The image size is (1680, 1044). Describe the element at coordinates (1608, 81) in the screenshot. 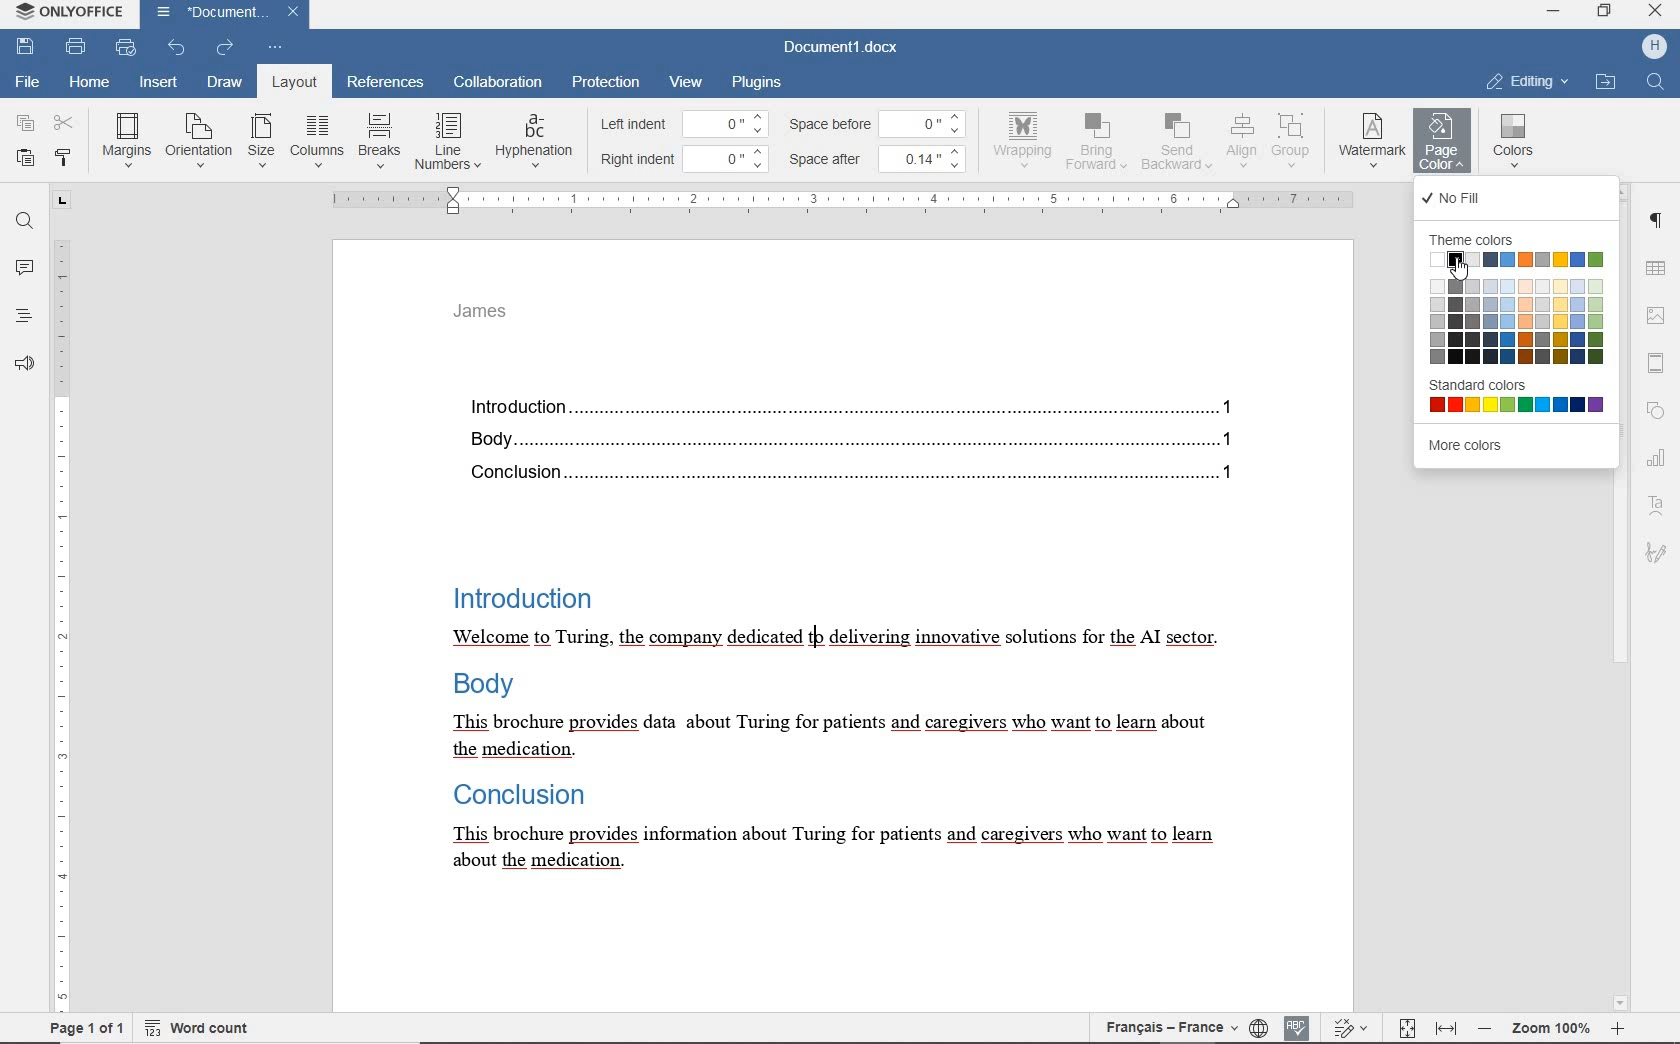

I see `OPEN FILE LOCATION` at that location.